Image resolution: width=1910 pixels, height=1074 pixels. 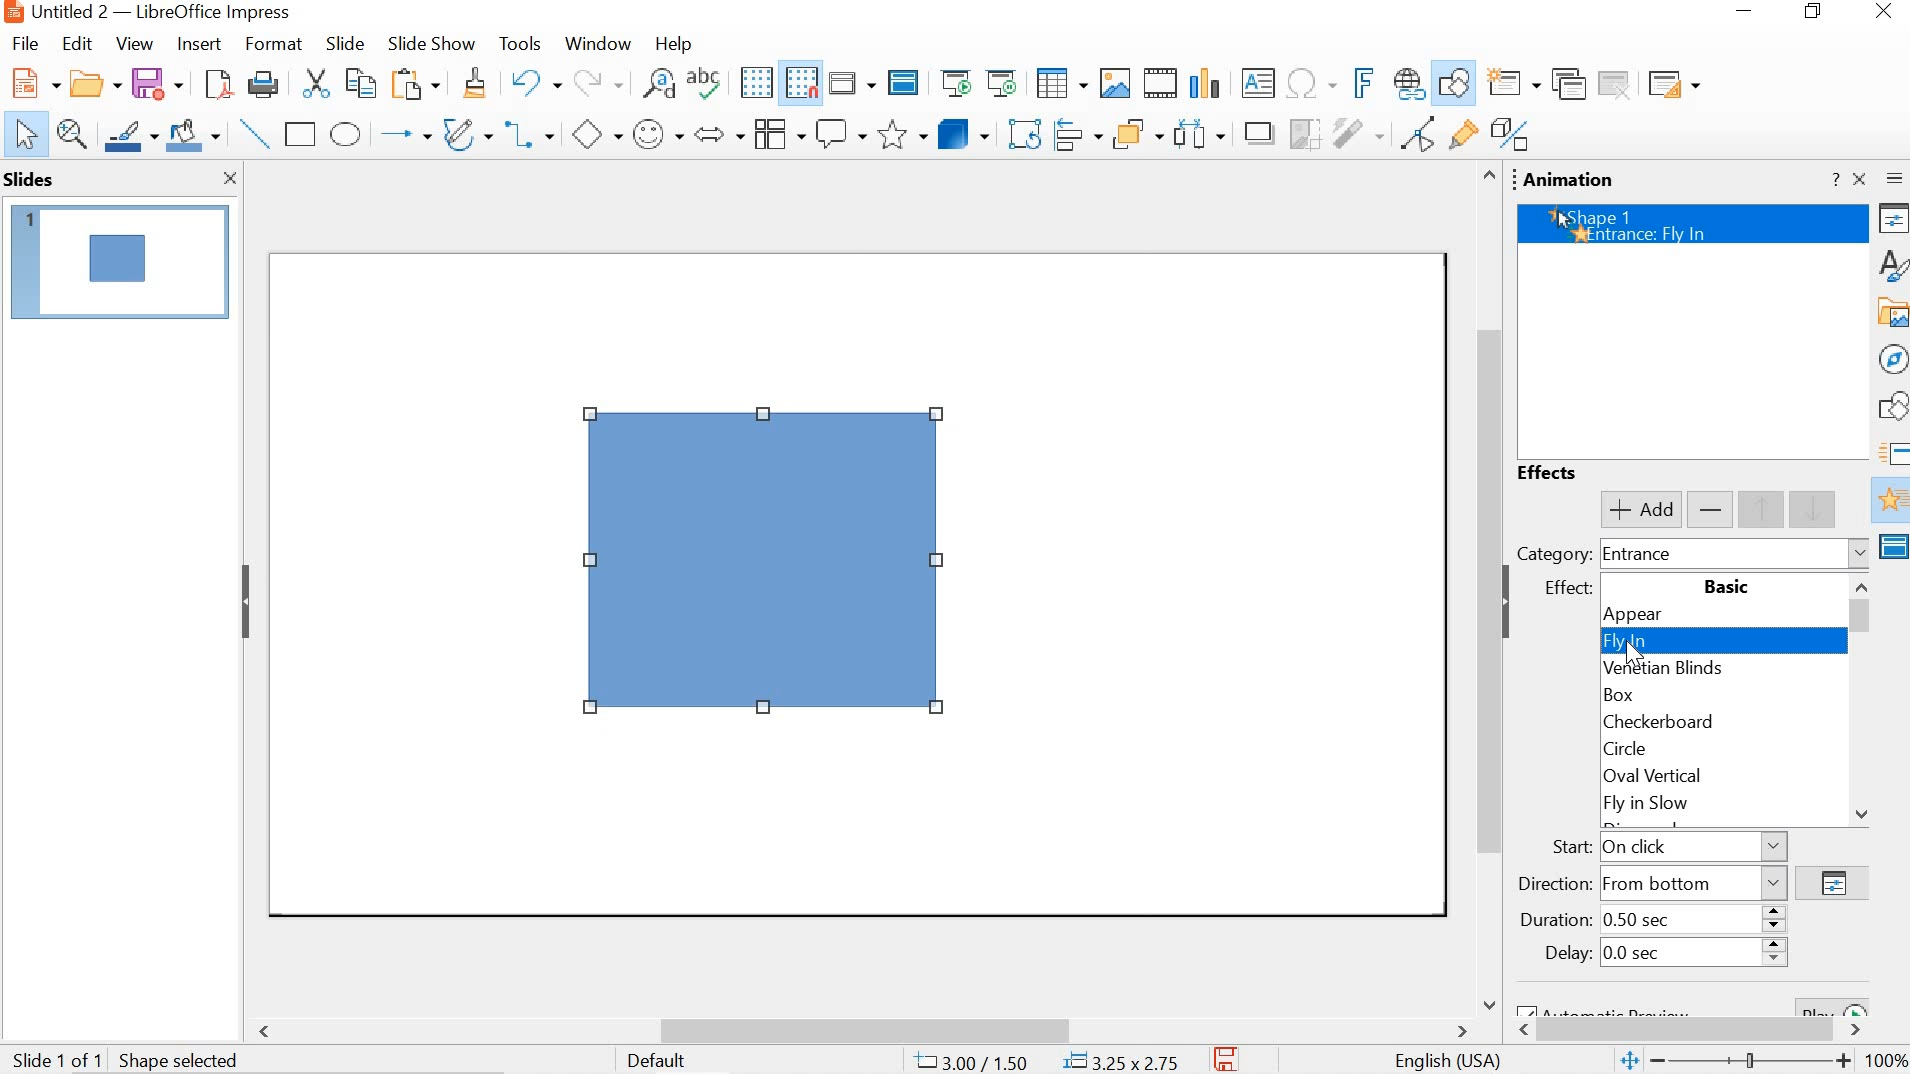 I want to click on curves and polygons", so click(x=464, y=132).